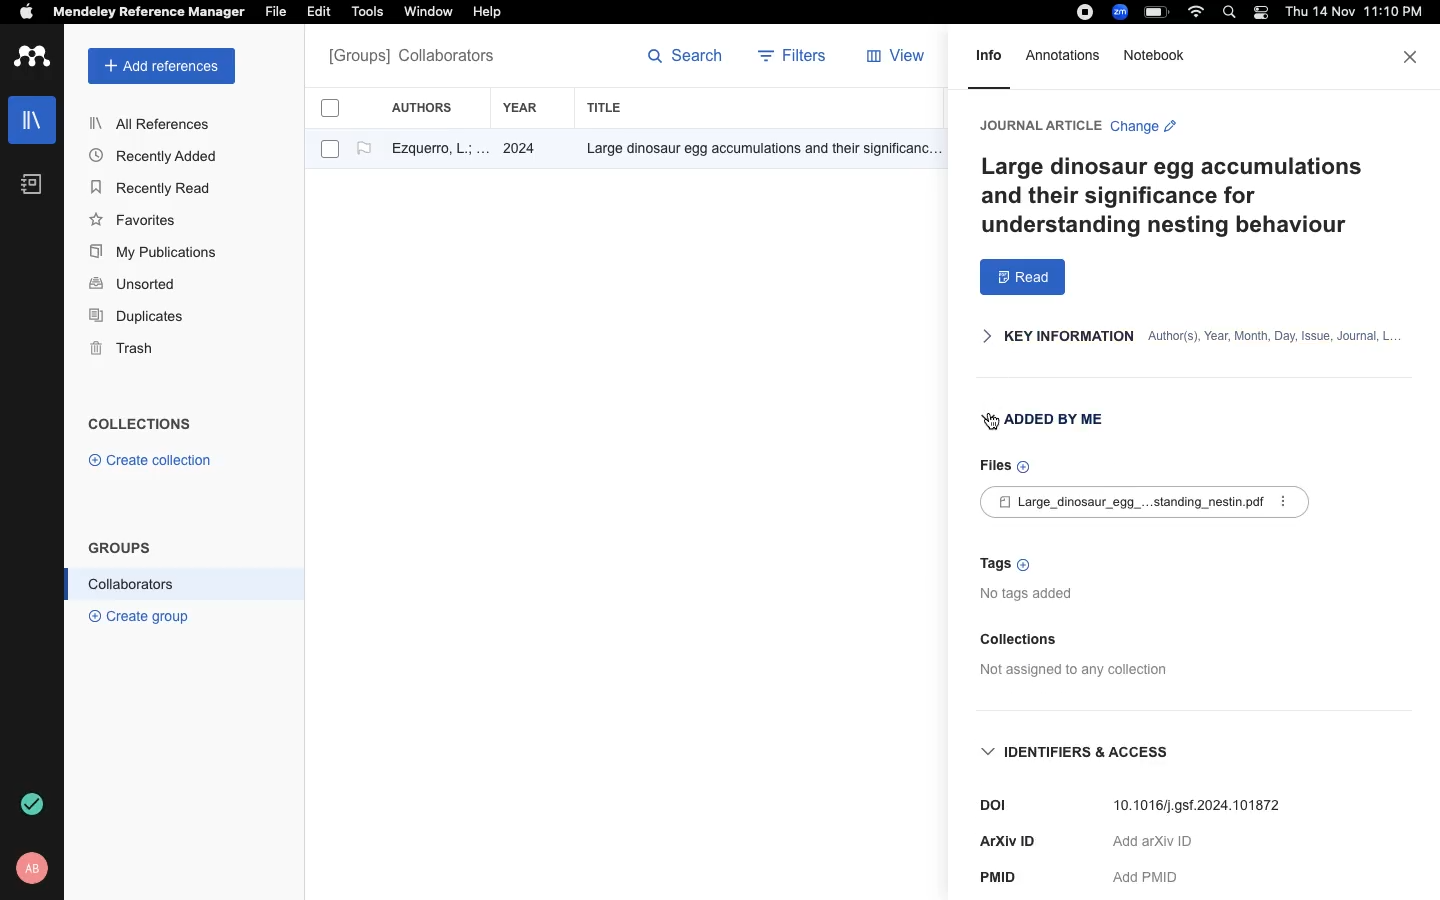  I want to click on Recently Read, so click(153, 188).